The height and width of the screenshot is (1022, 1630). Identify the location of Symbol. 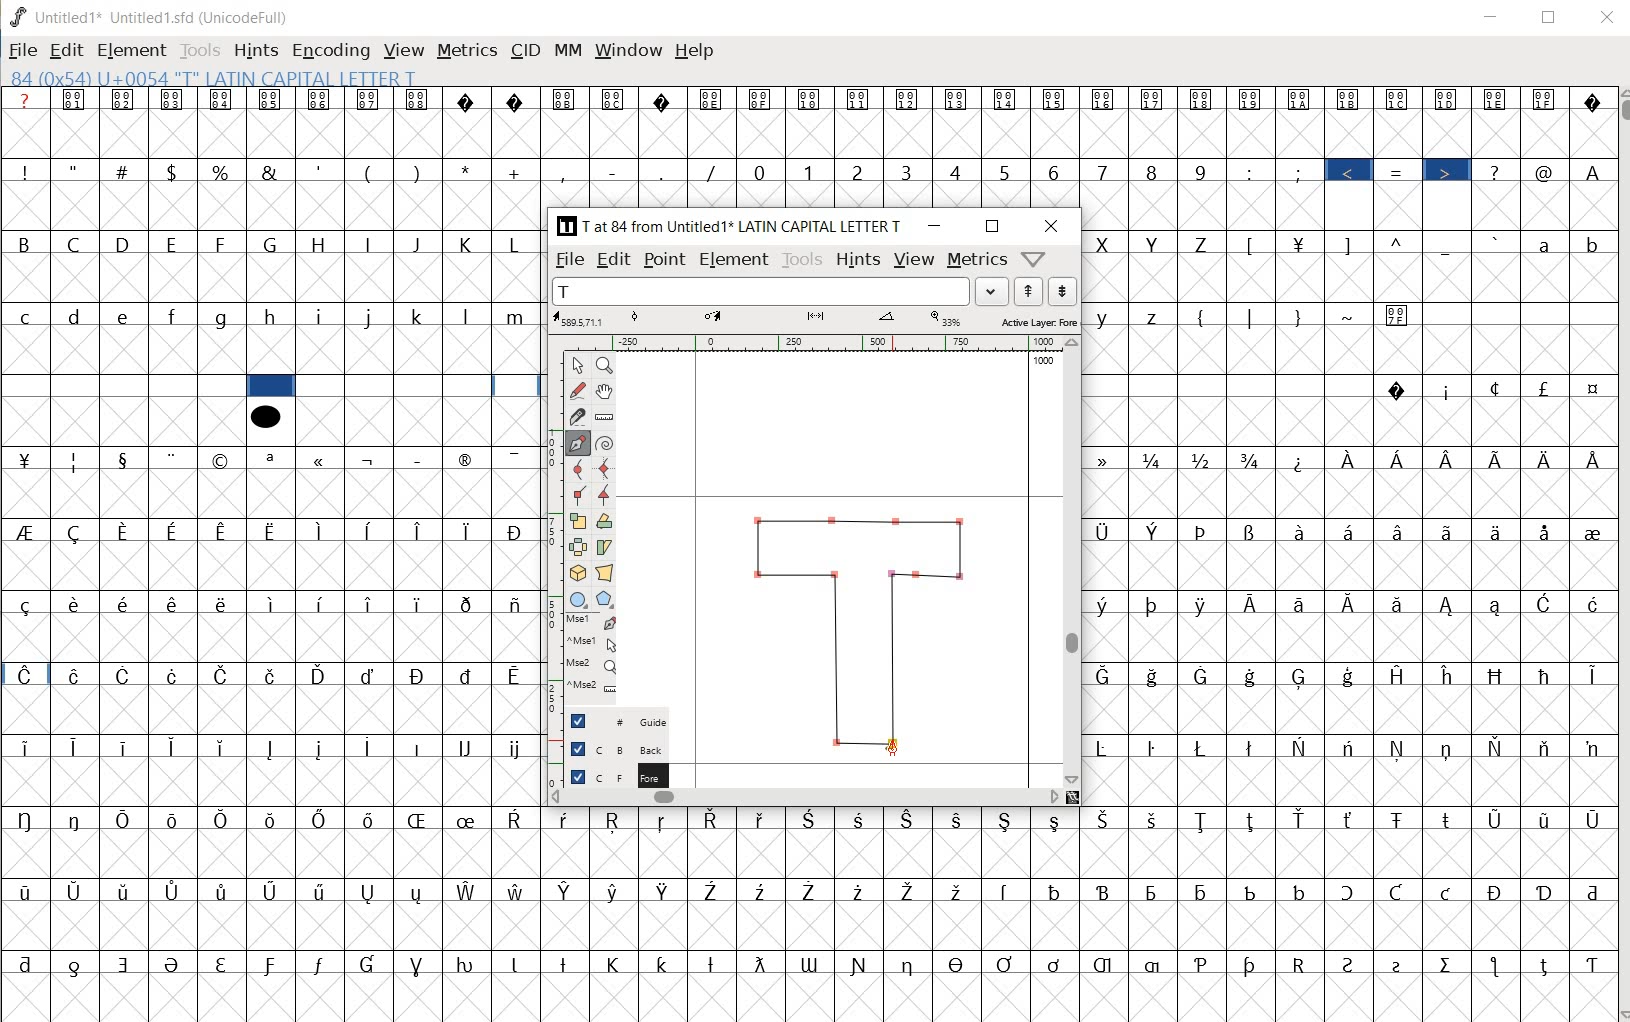
(1395, 893).